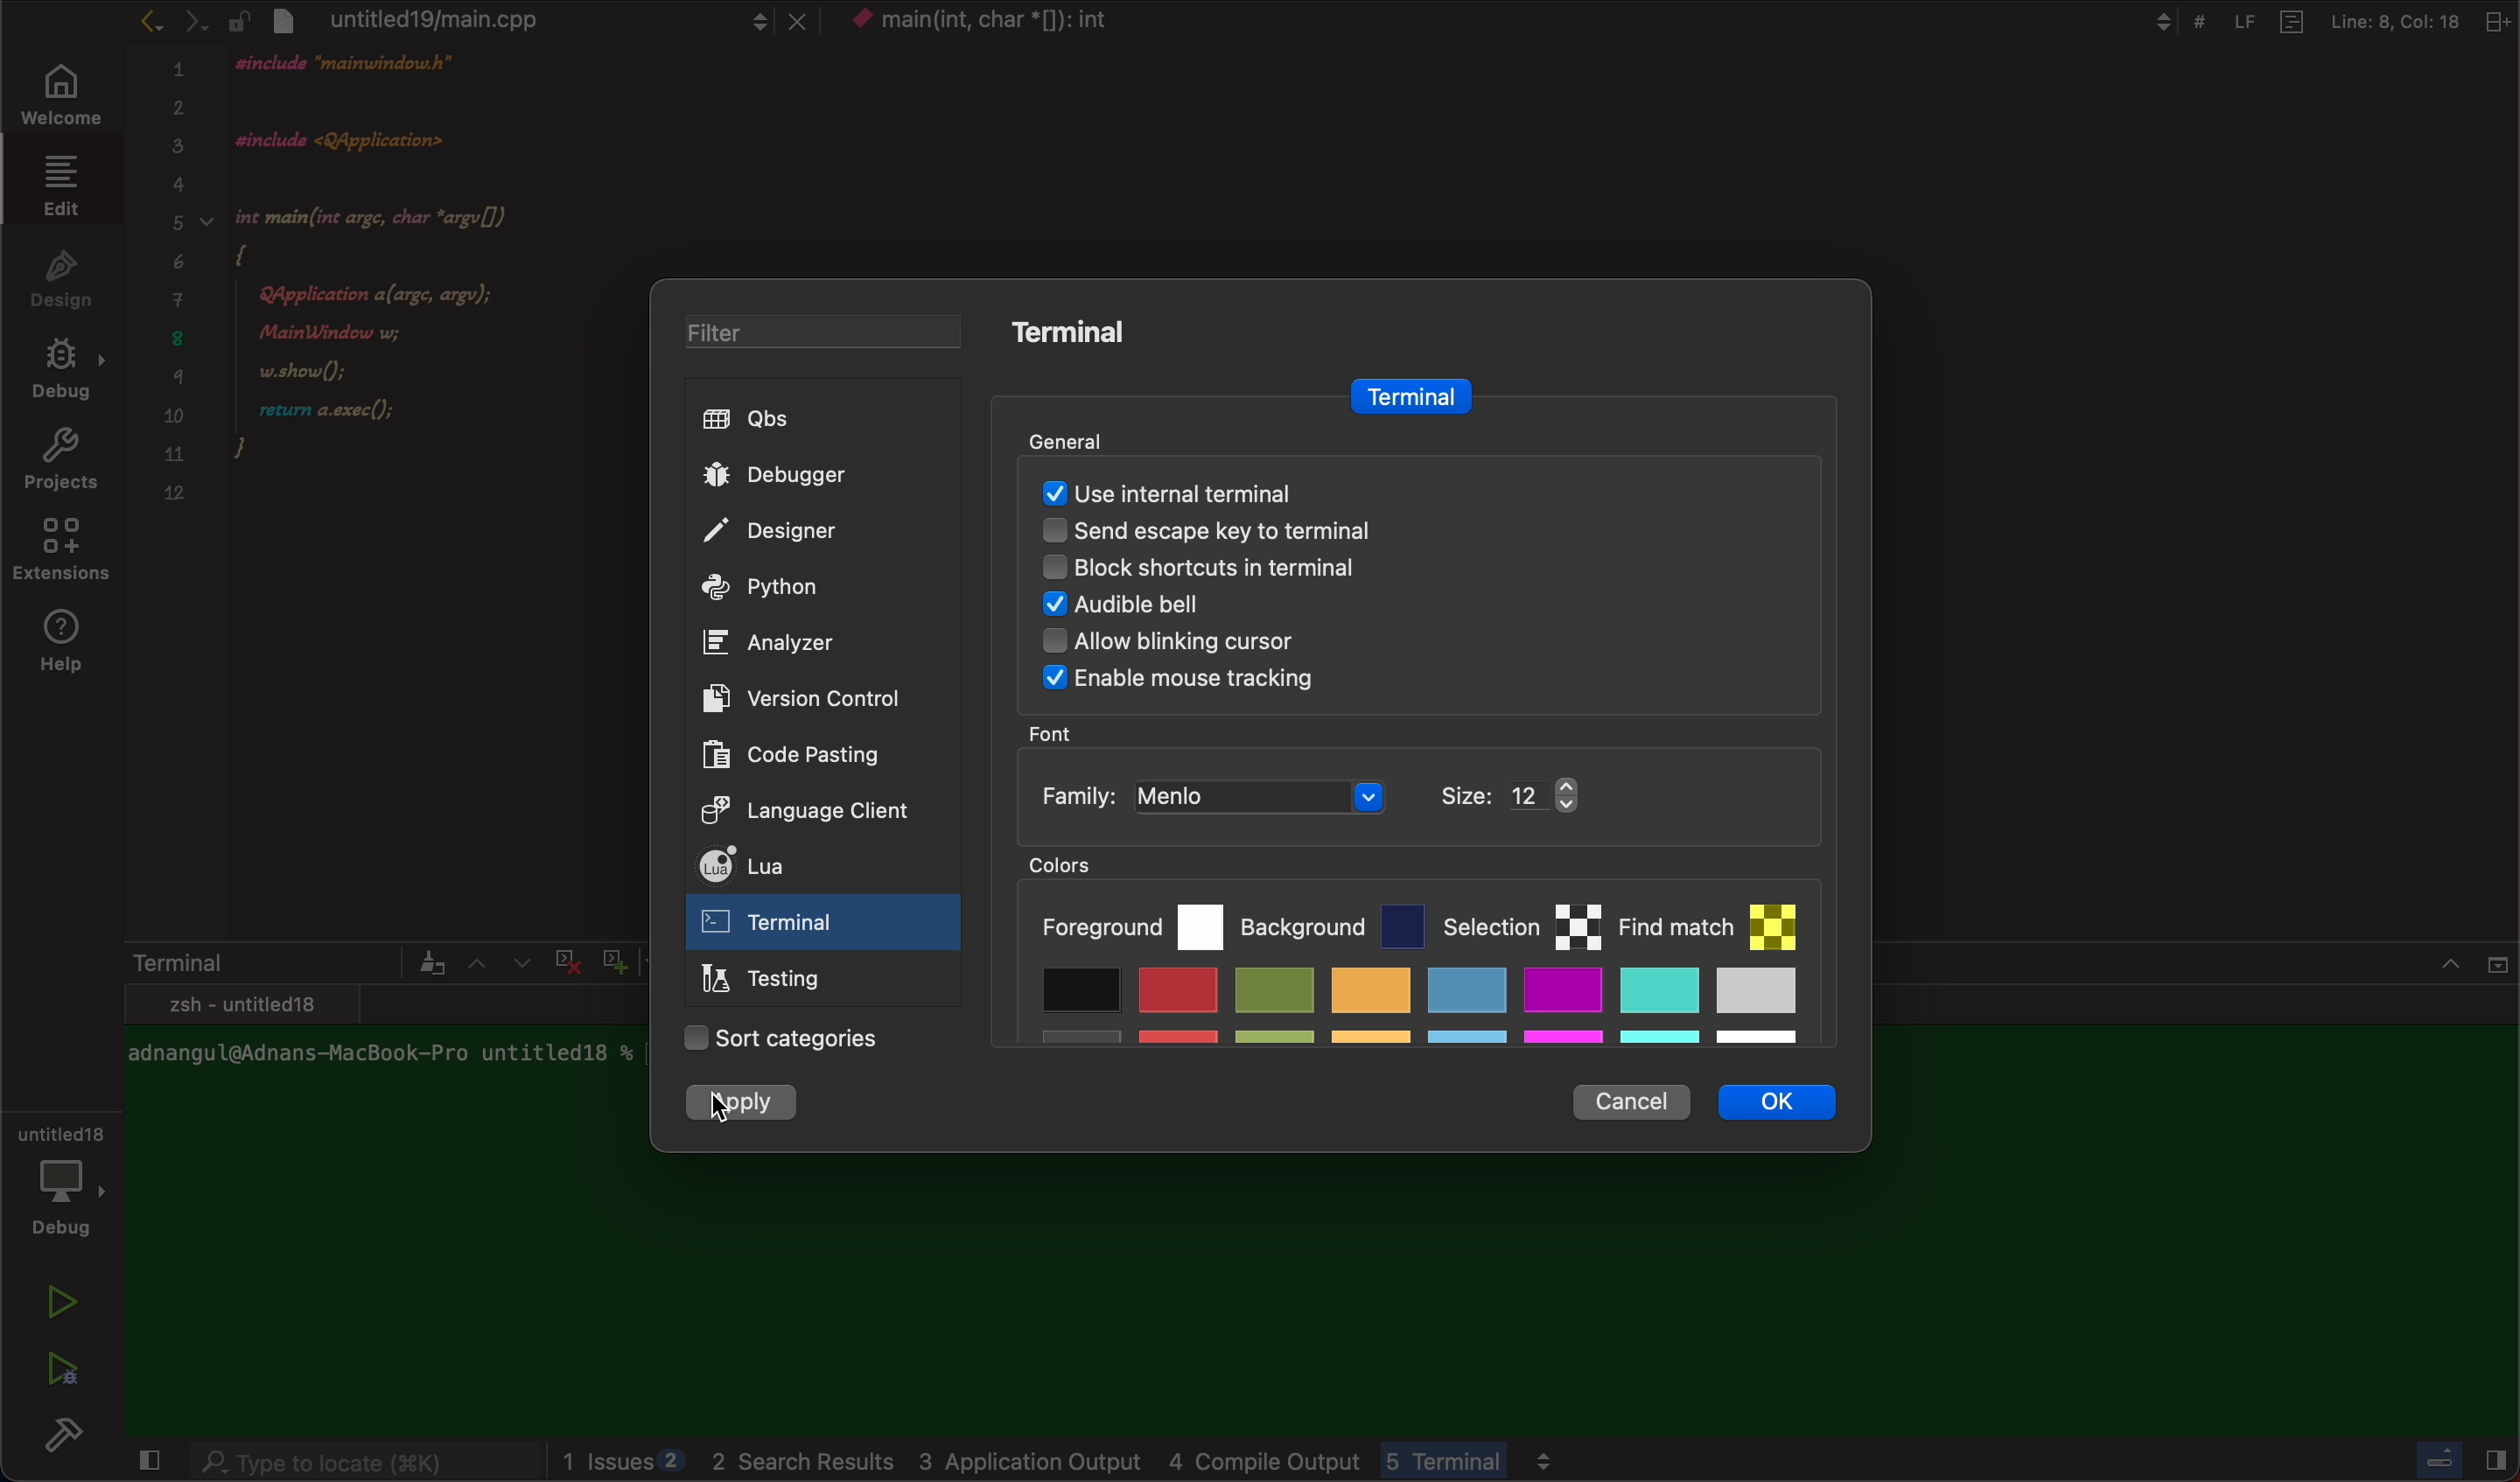 The height and width of the screenshot is (1482, 2520). I want to click on terminal, so click(1086, 332).